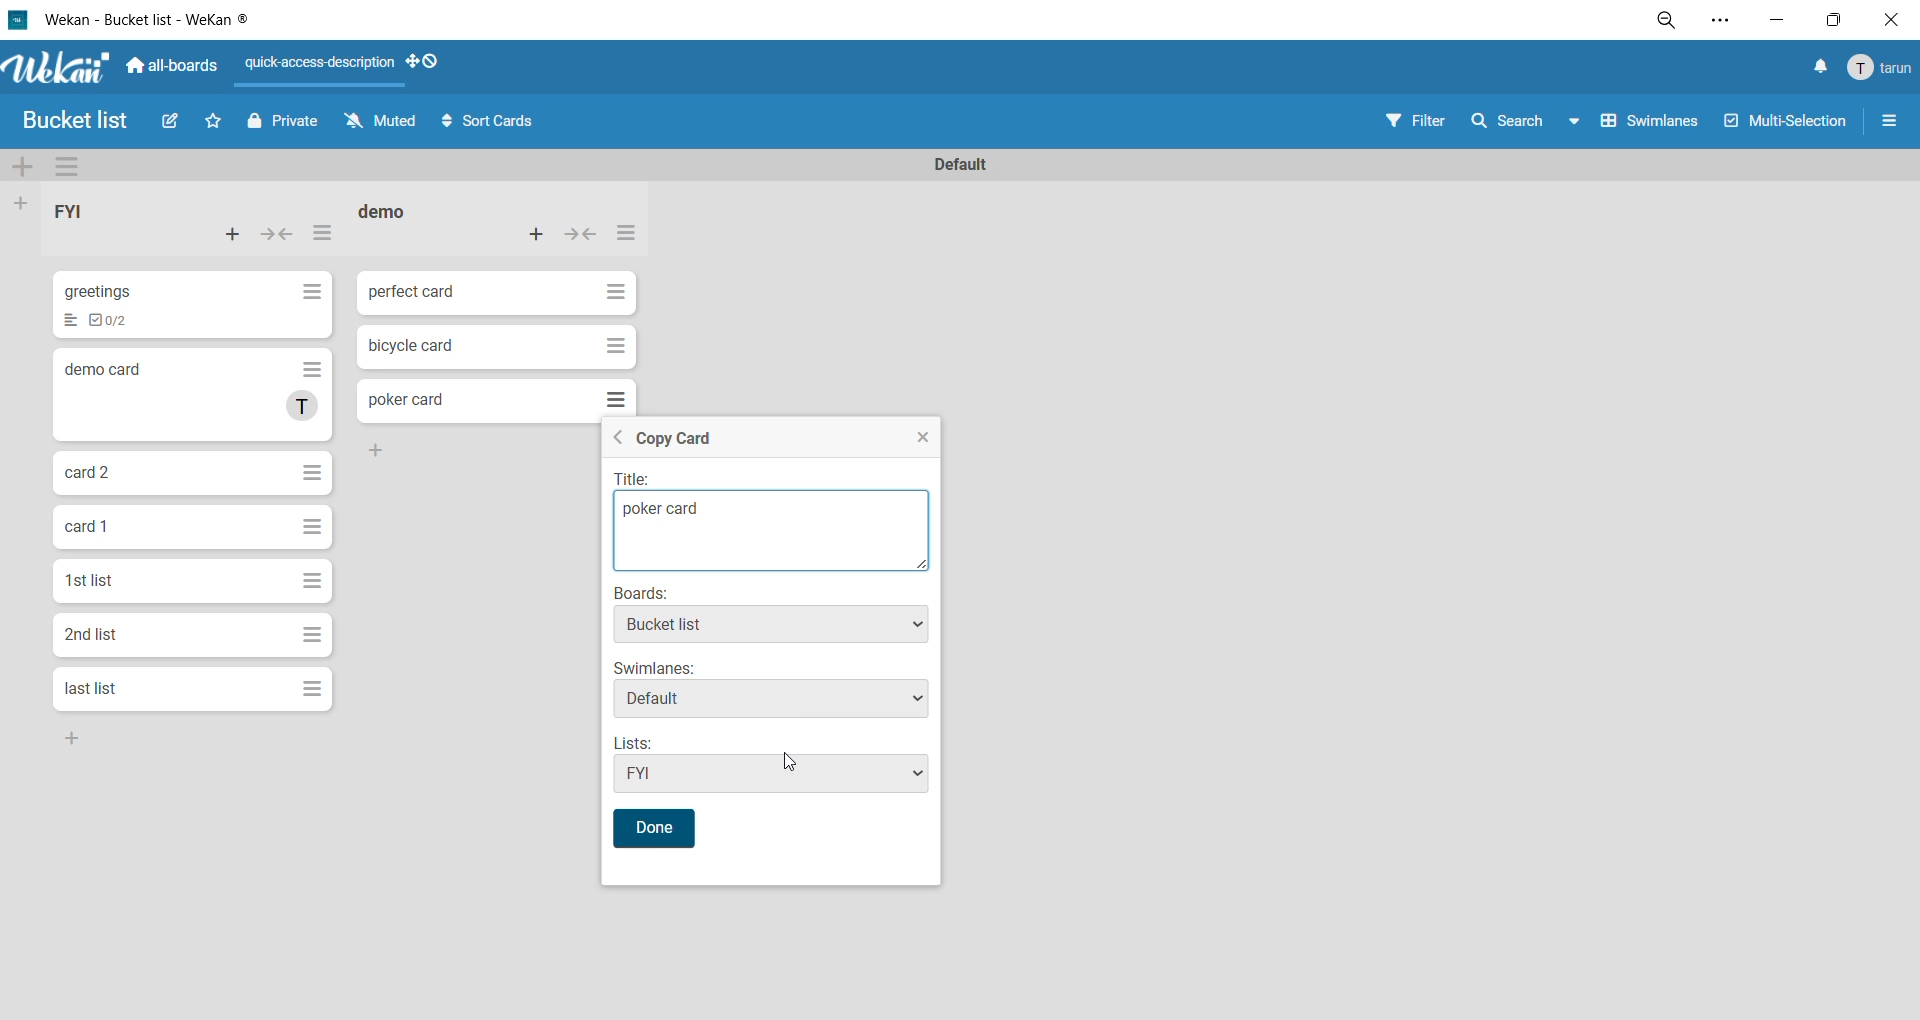 This screenshot has width=1920, height=1020. What do you see at coordinates (413, 348) in the screenshot?
I see `bicycle card` at bounding box center [413, 348].